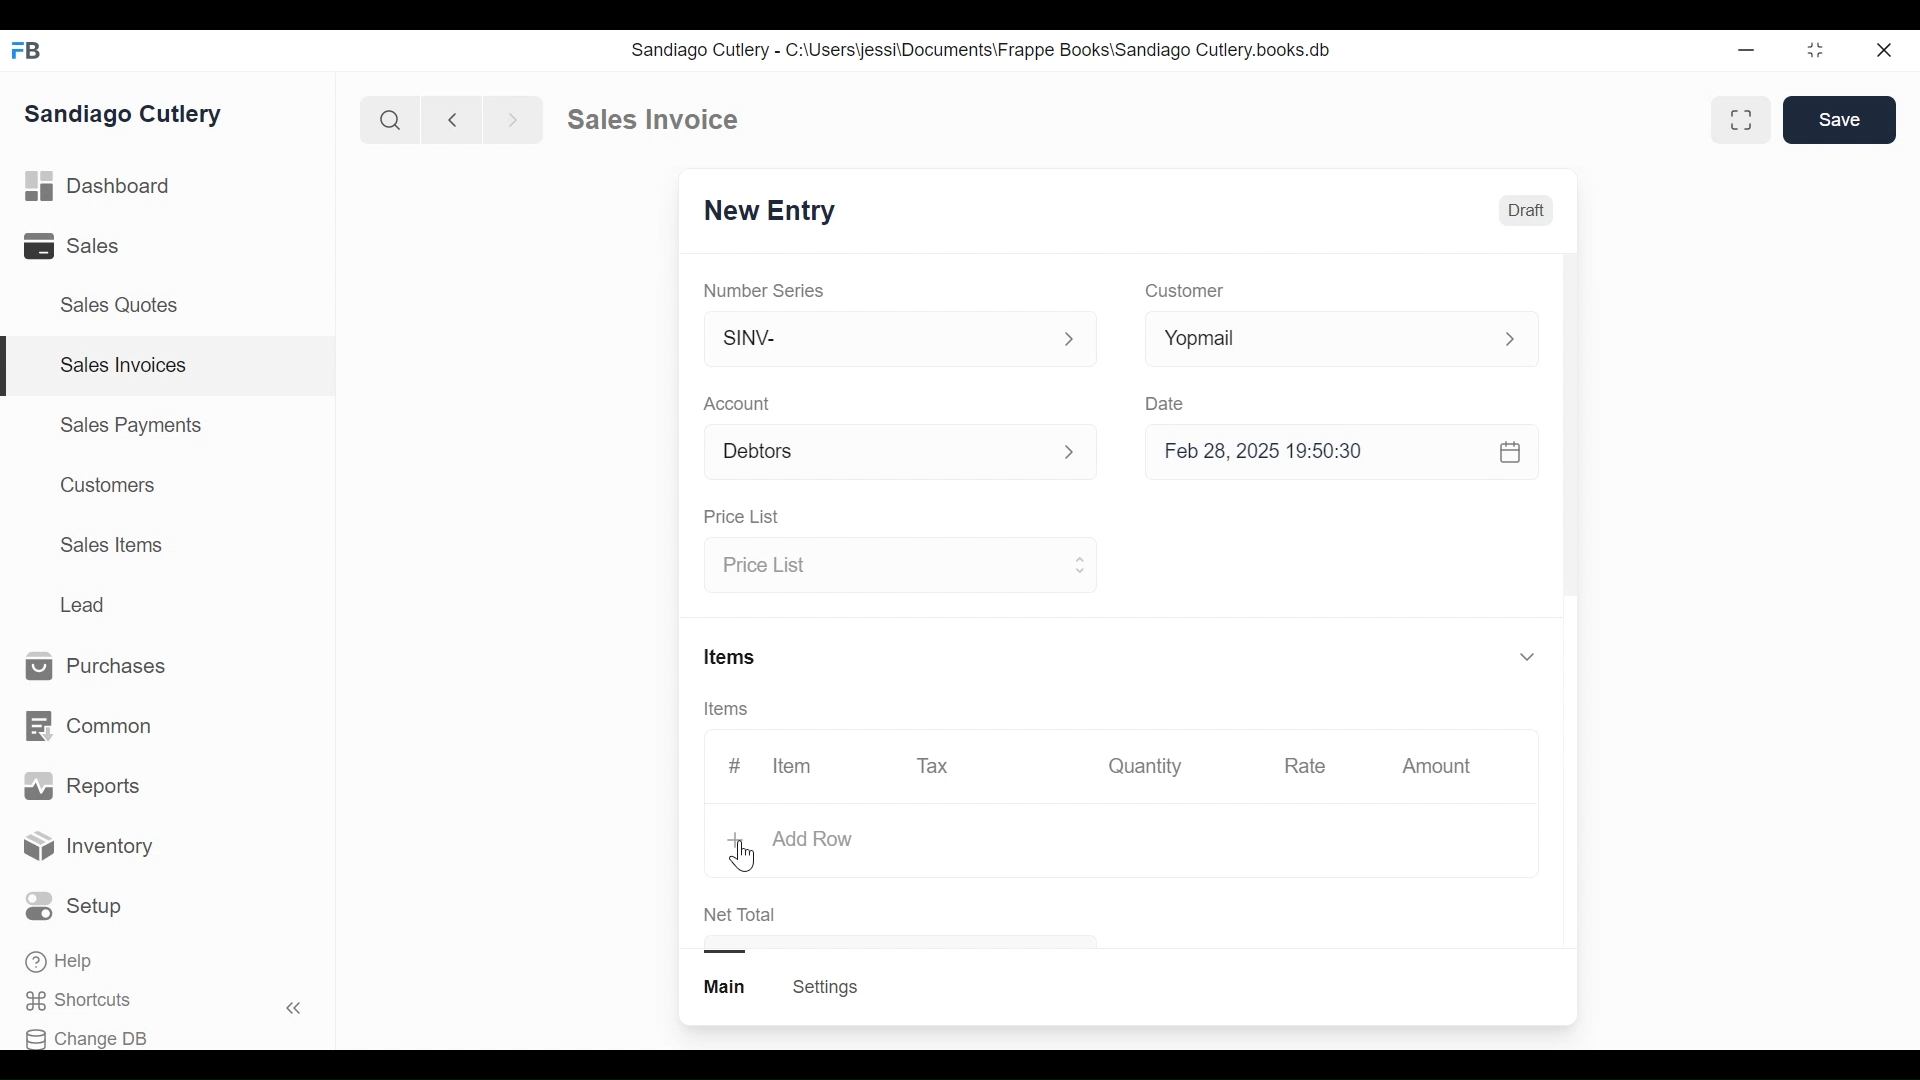  What do you see at coordinates (1570, 423) in the screenshot?
I see `scrollbar` at bounding box center [1570, 423].